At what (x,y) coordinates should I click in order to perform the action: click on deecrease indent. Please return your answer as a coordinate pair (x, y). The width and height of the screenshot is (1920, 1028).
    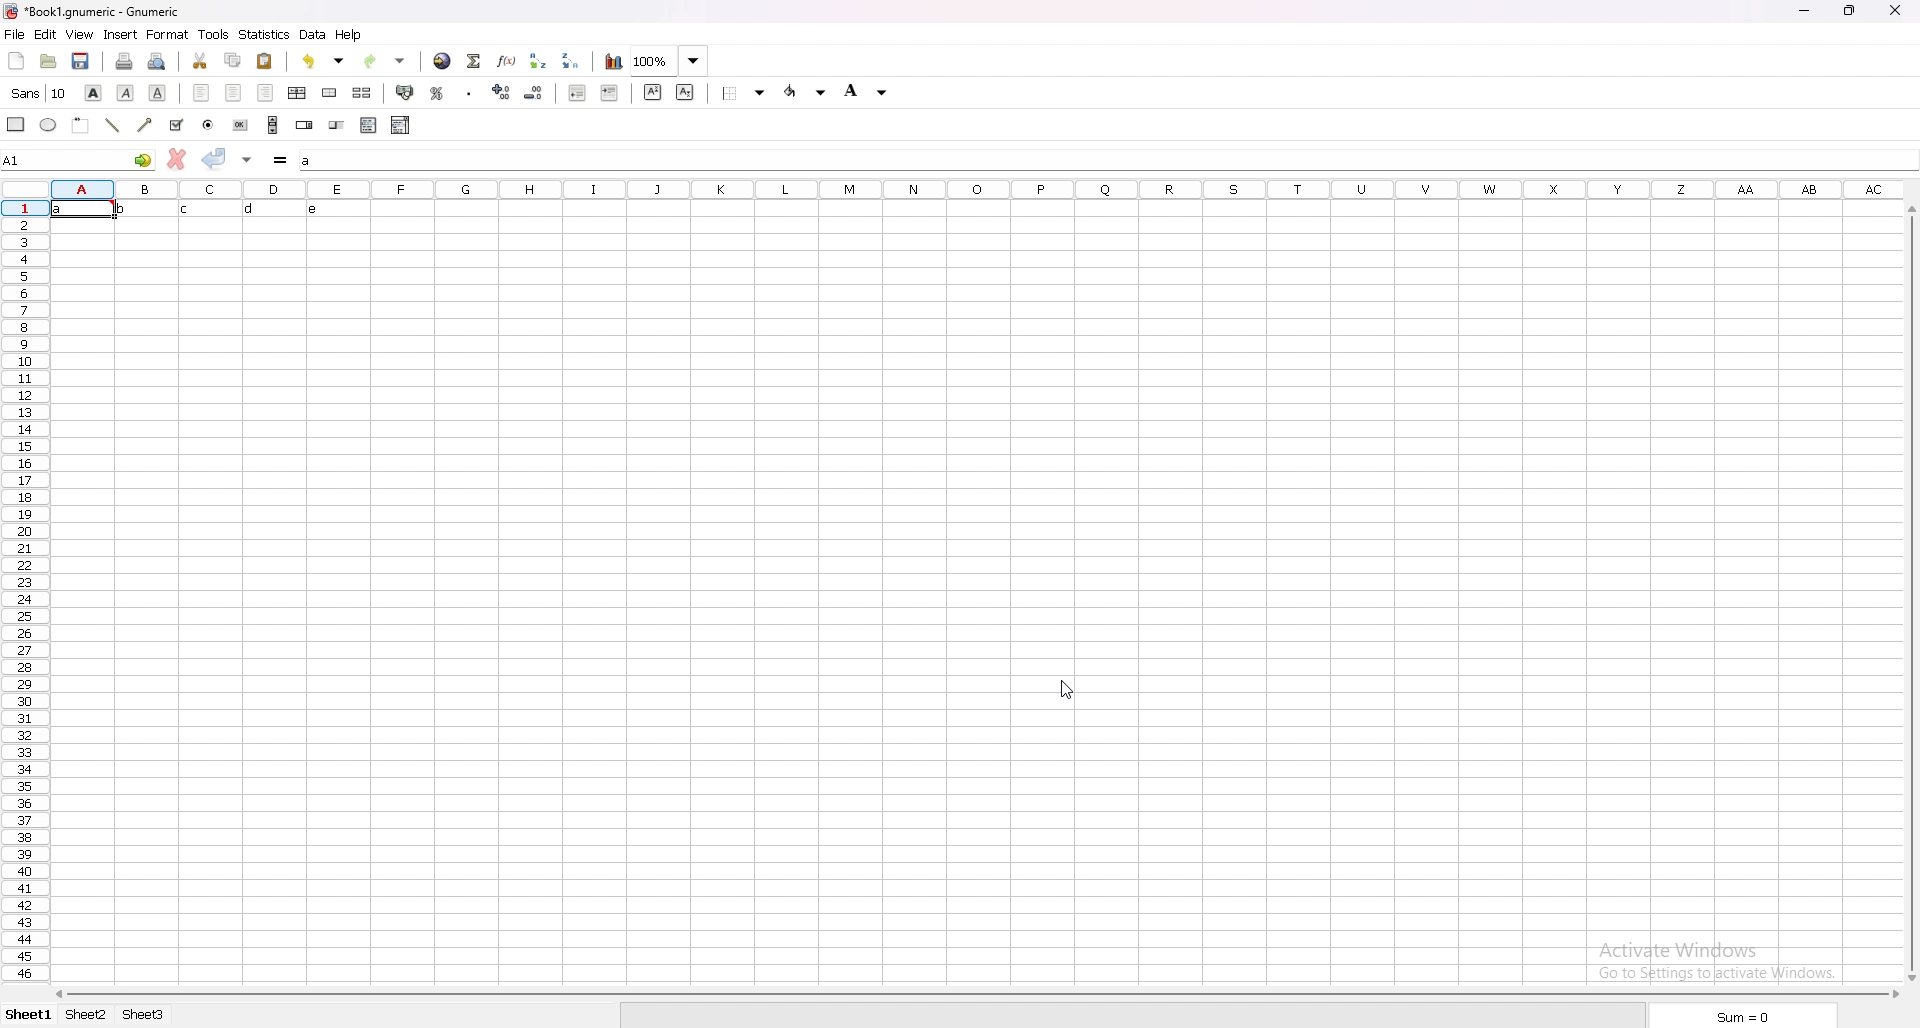
    Looking at the image, I should click on (577, 93).